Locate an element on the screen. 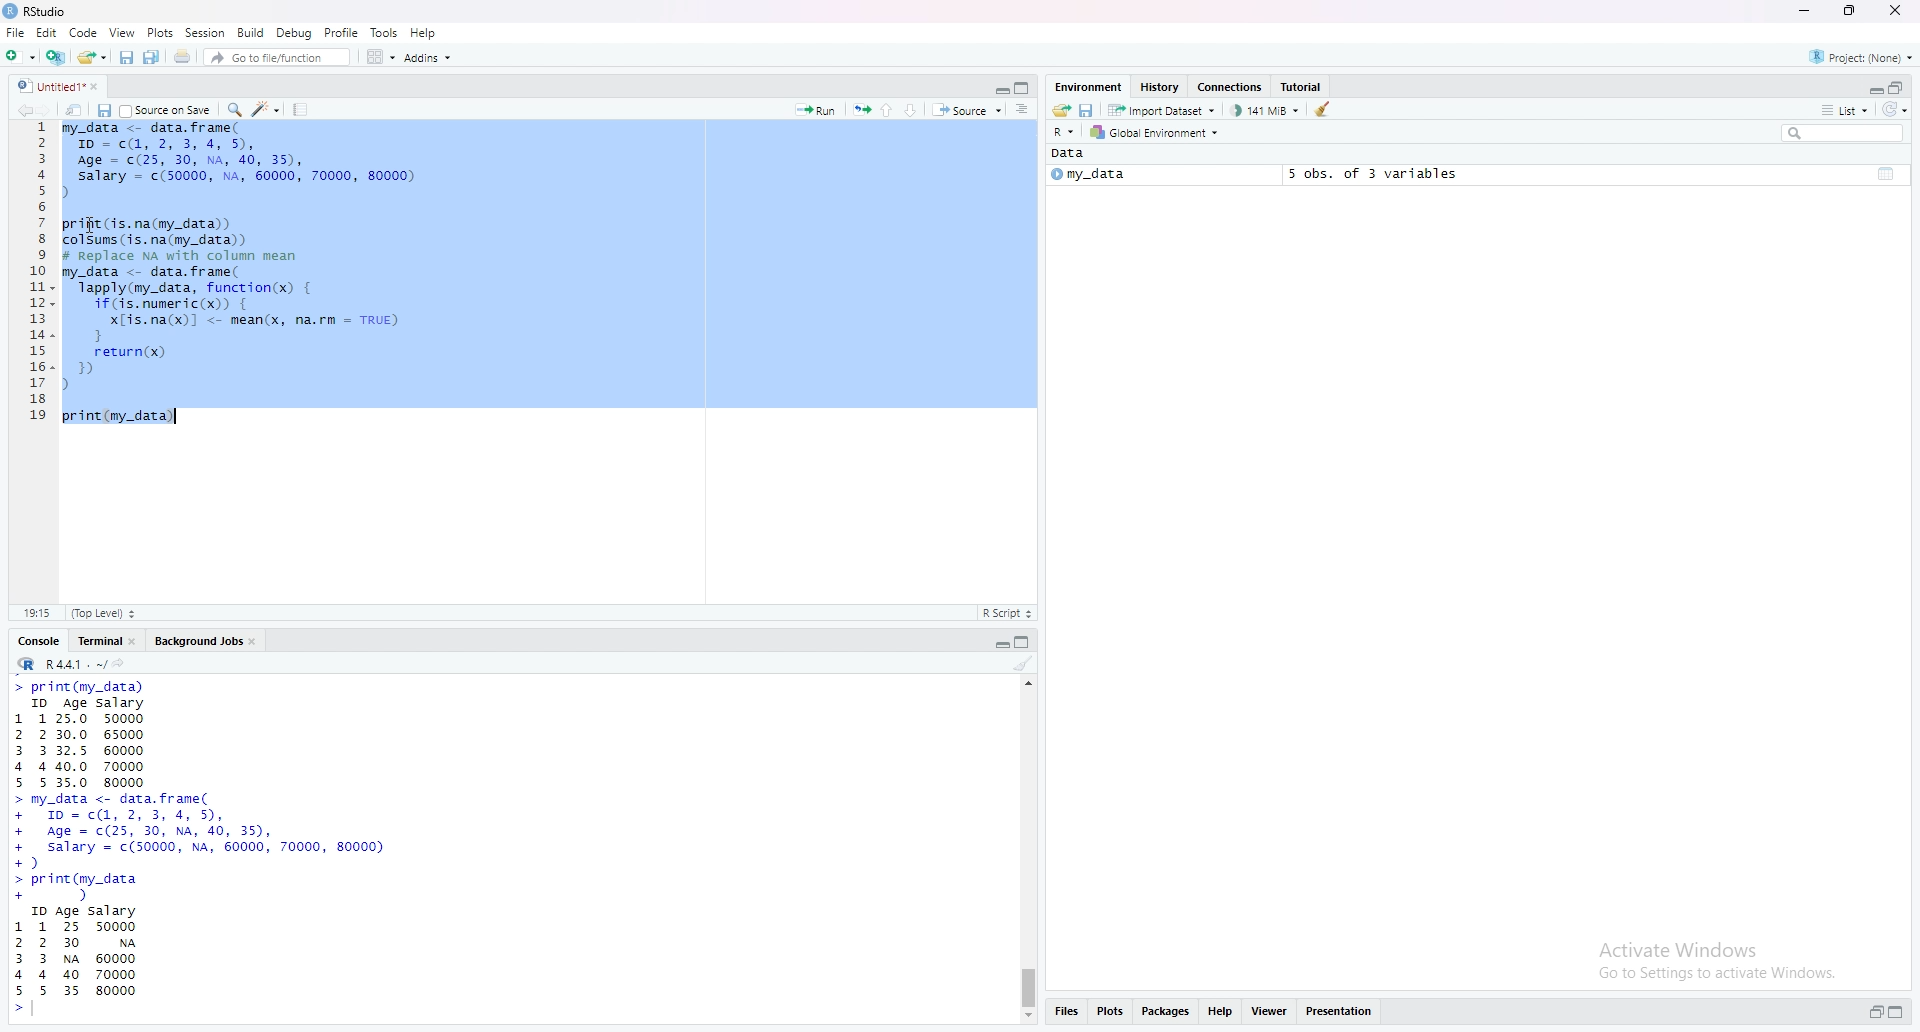 The width and height of the screenshot is (1920, 1032). global environment is located at coordinates (1157, 133).